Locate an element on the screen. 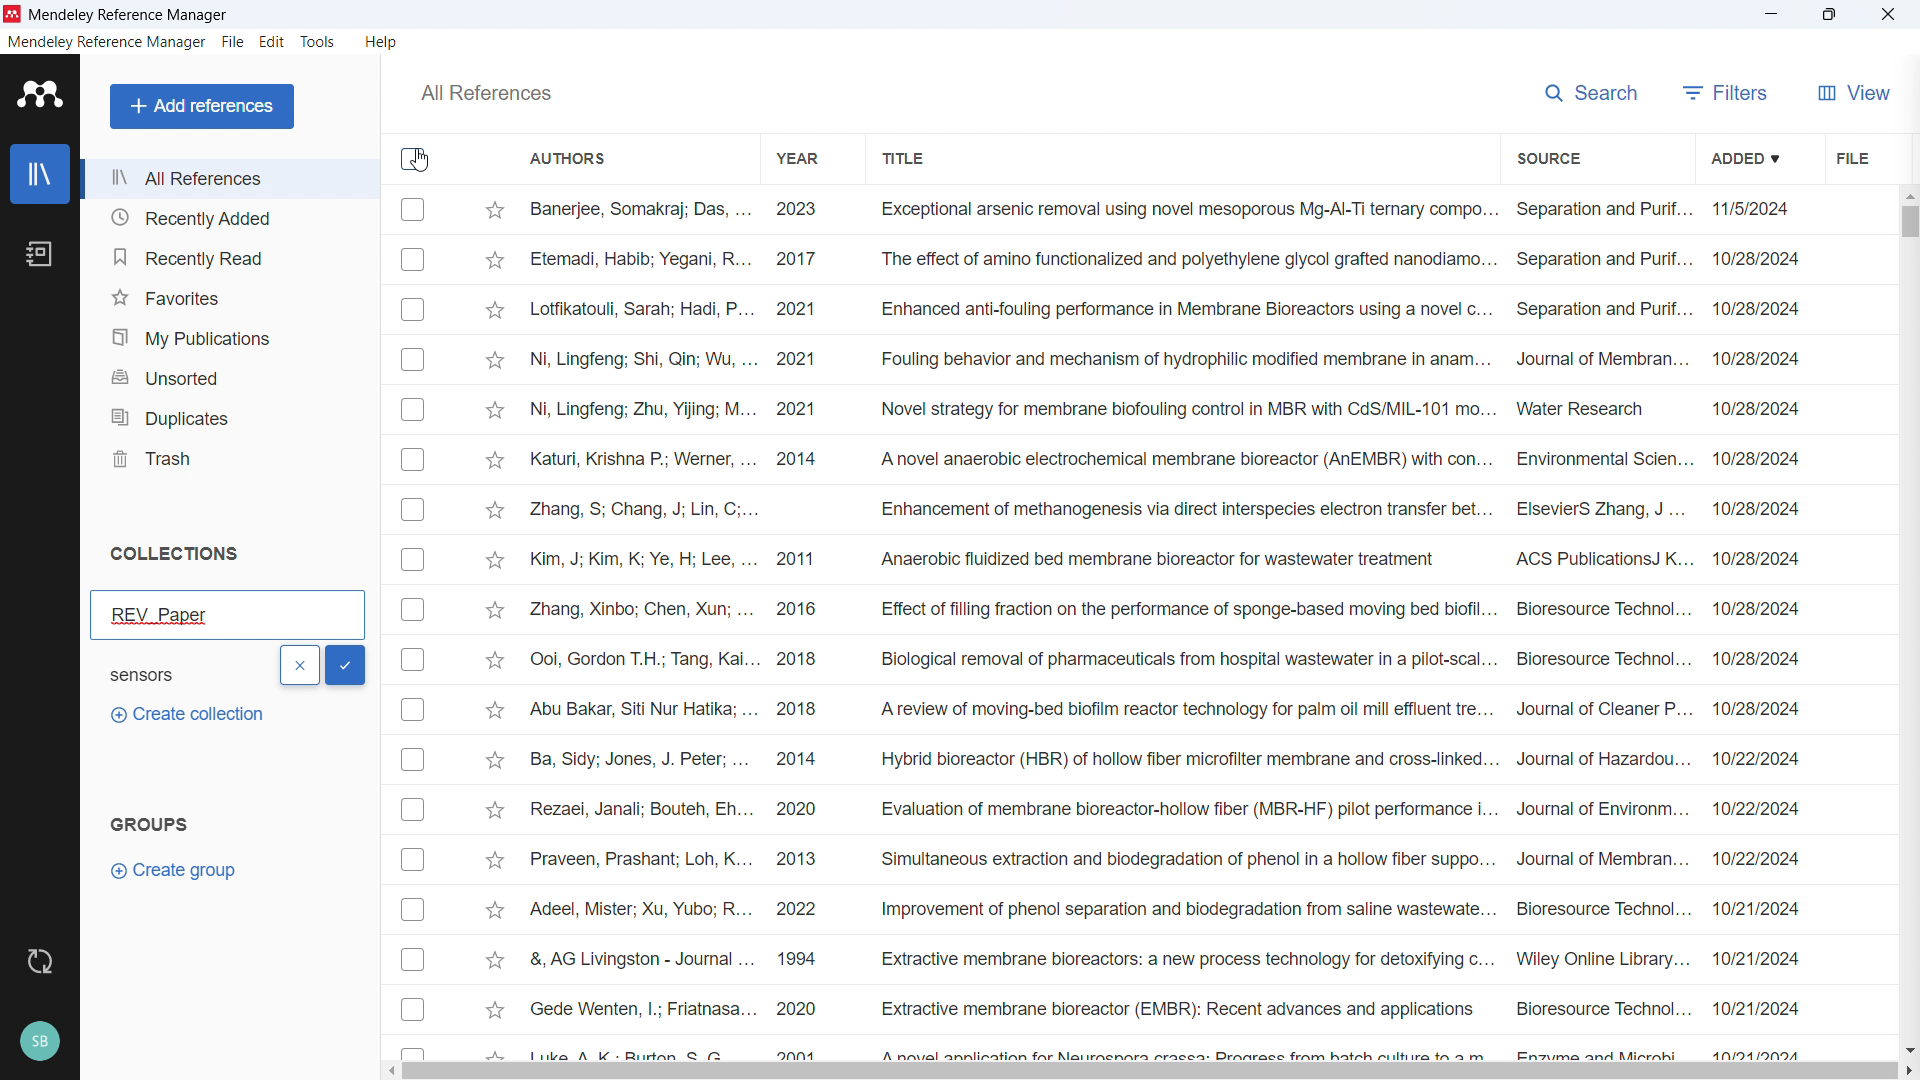 The image size is (1920, 1080). Select respective publication is located at coordinates (413, 360).